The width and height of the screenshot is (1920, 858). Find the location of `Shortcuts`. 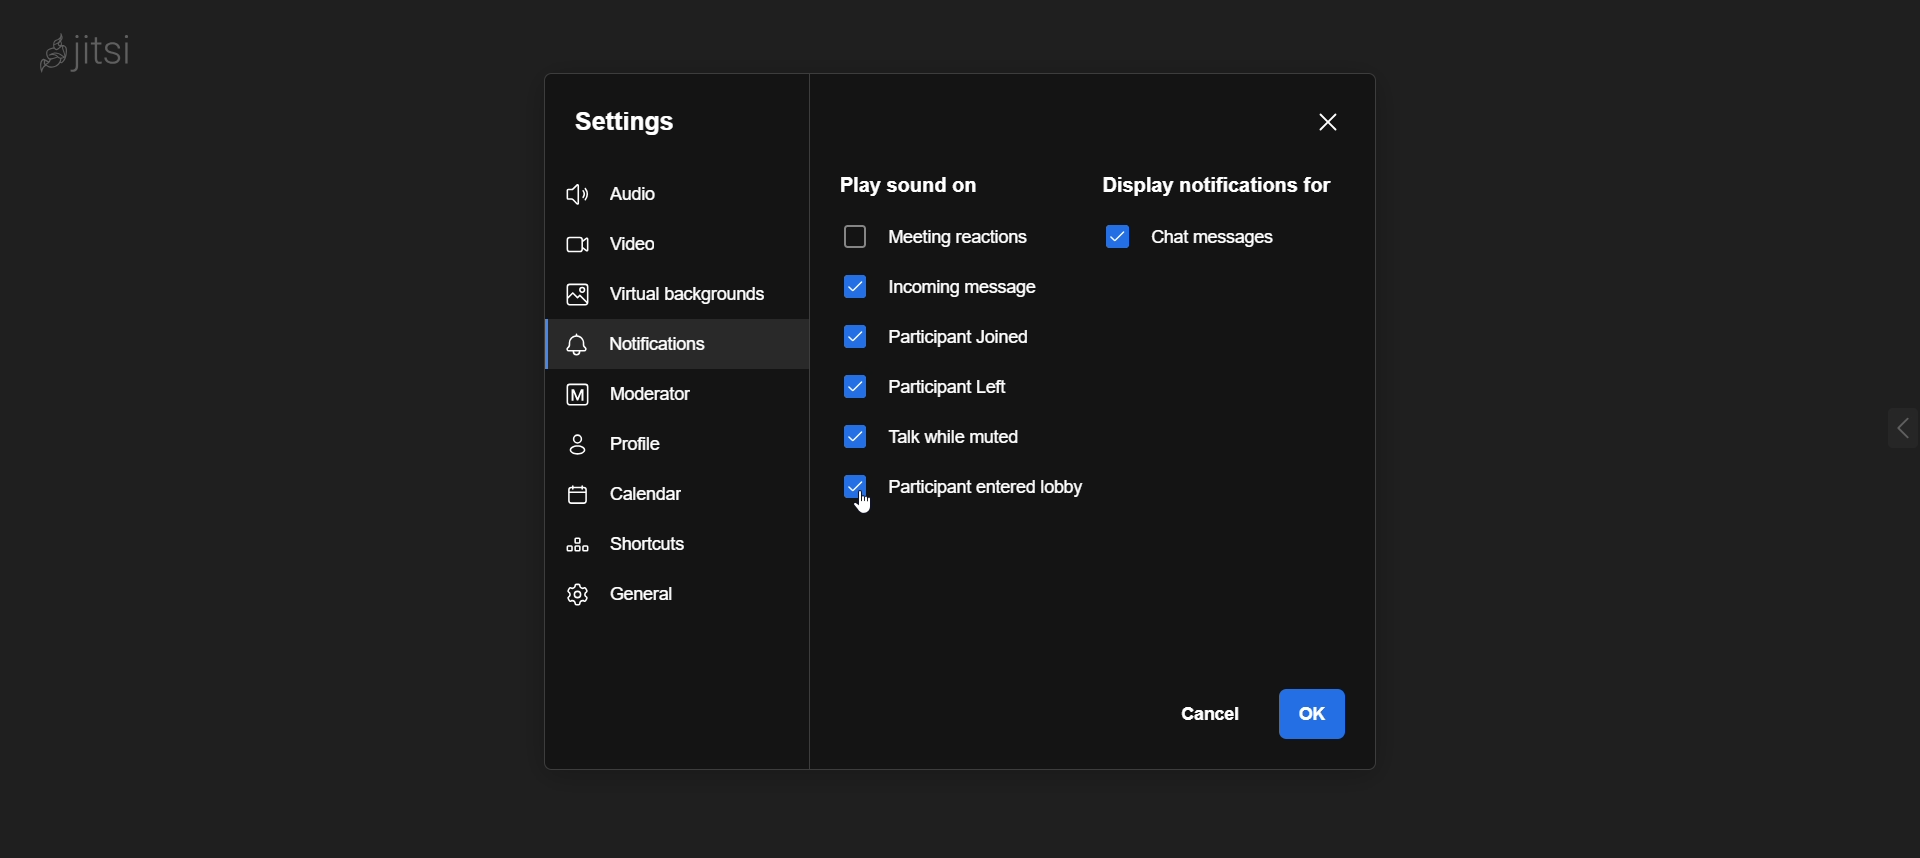

Shortcuts is located at coordinates (631, 543).